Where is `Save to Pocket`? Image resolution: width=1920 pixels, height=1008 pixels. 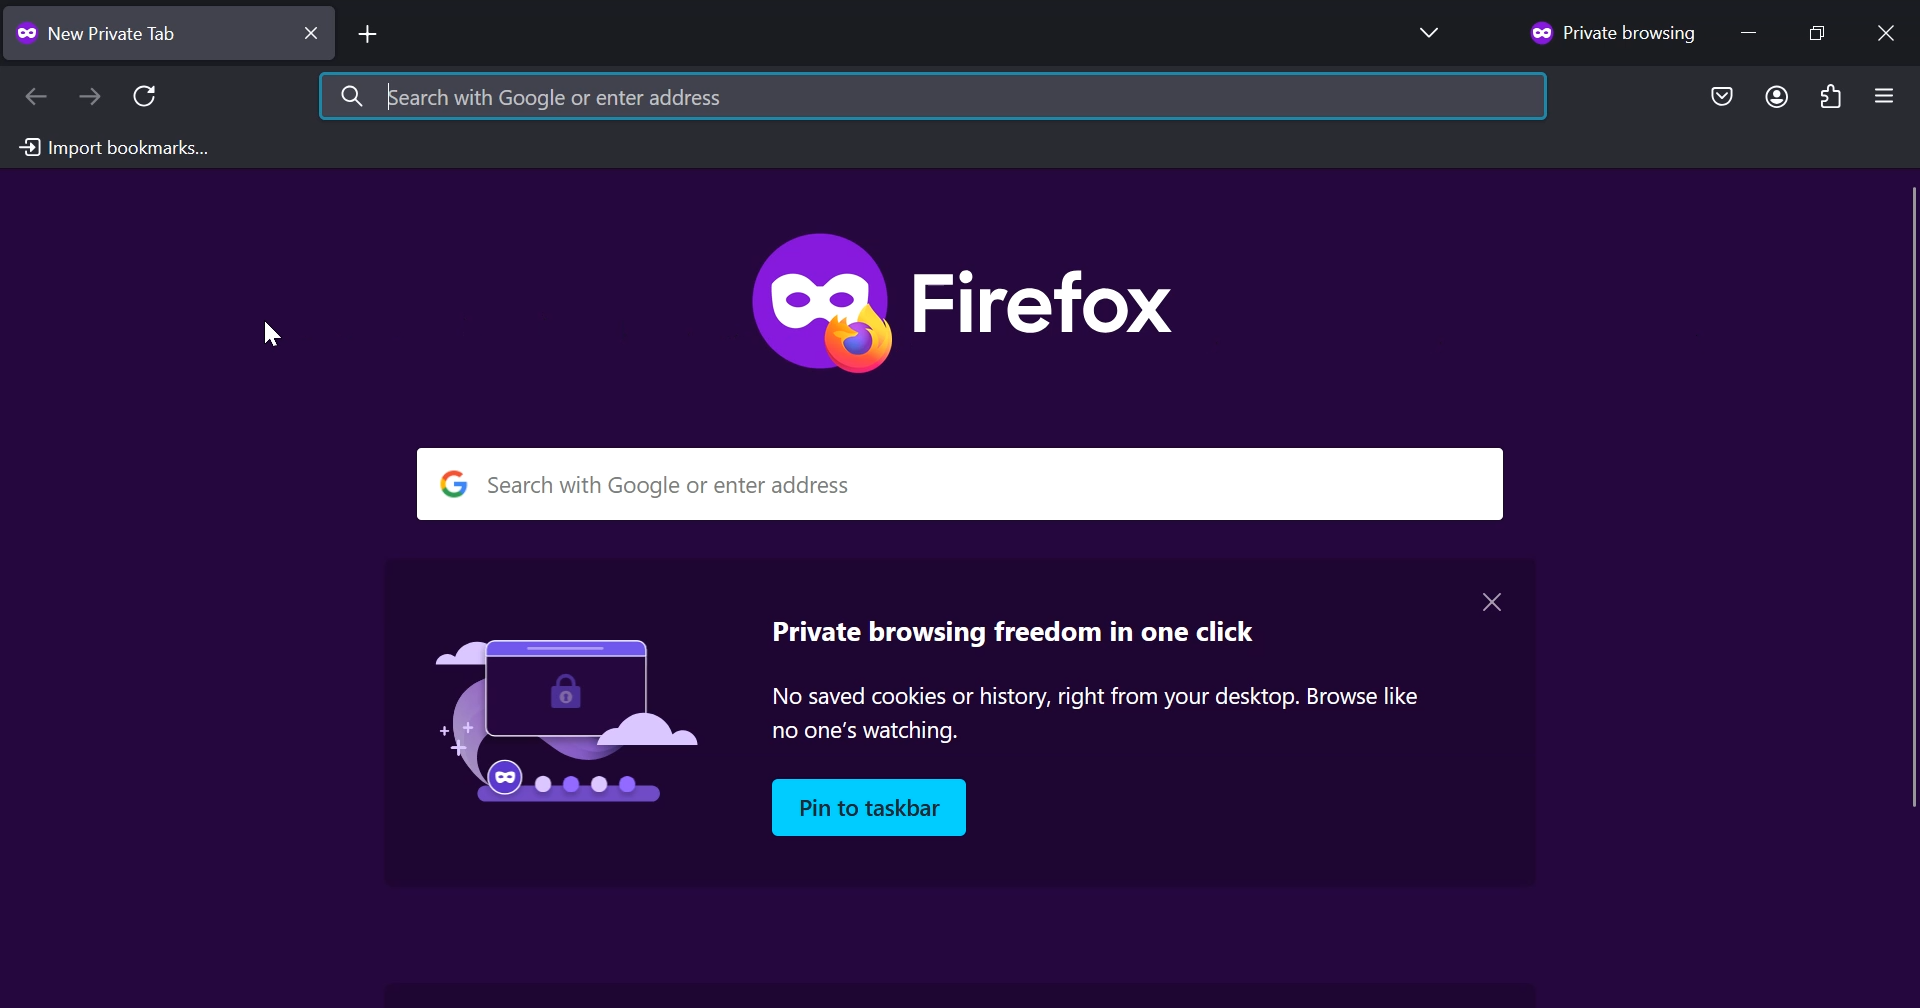
Save to Pocket is located at coordinates (1723, 97).